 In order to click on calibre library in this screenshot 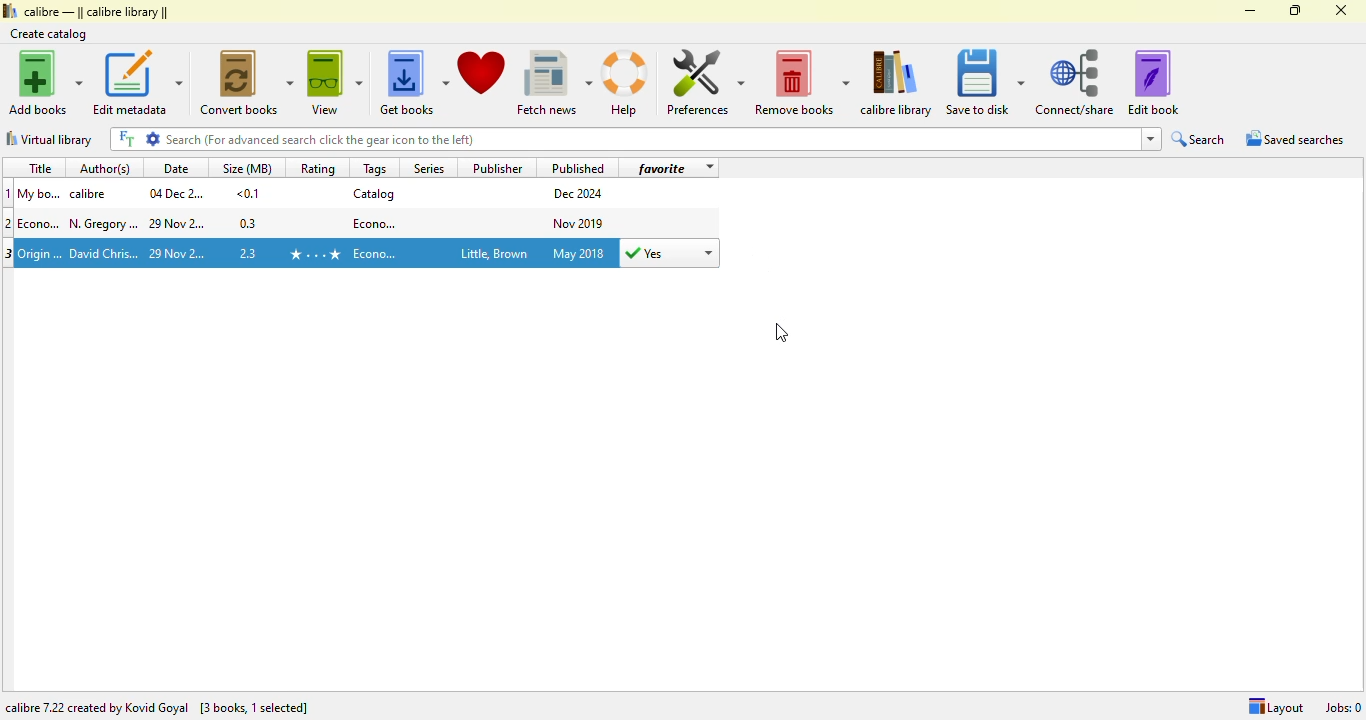, I will do `click(897, 83)`.